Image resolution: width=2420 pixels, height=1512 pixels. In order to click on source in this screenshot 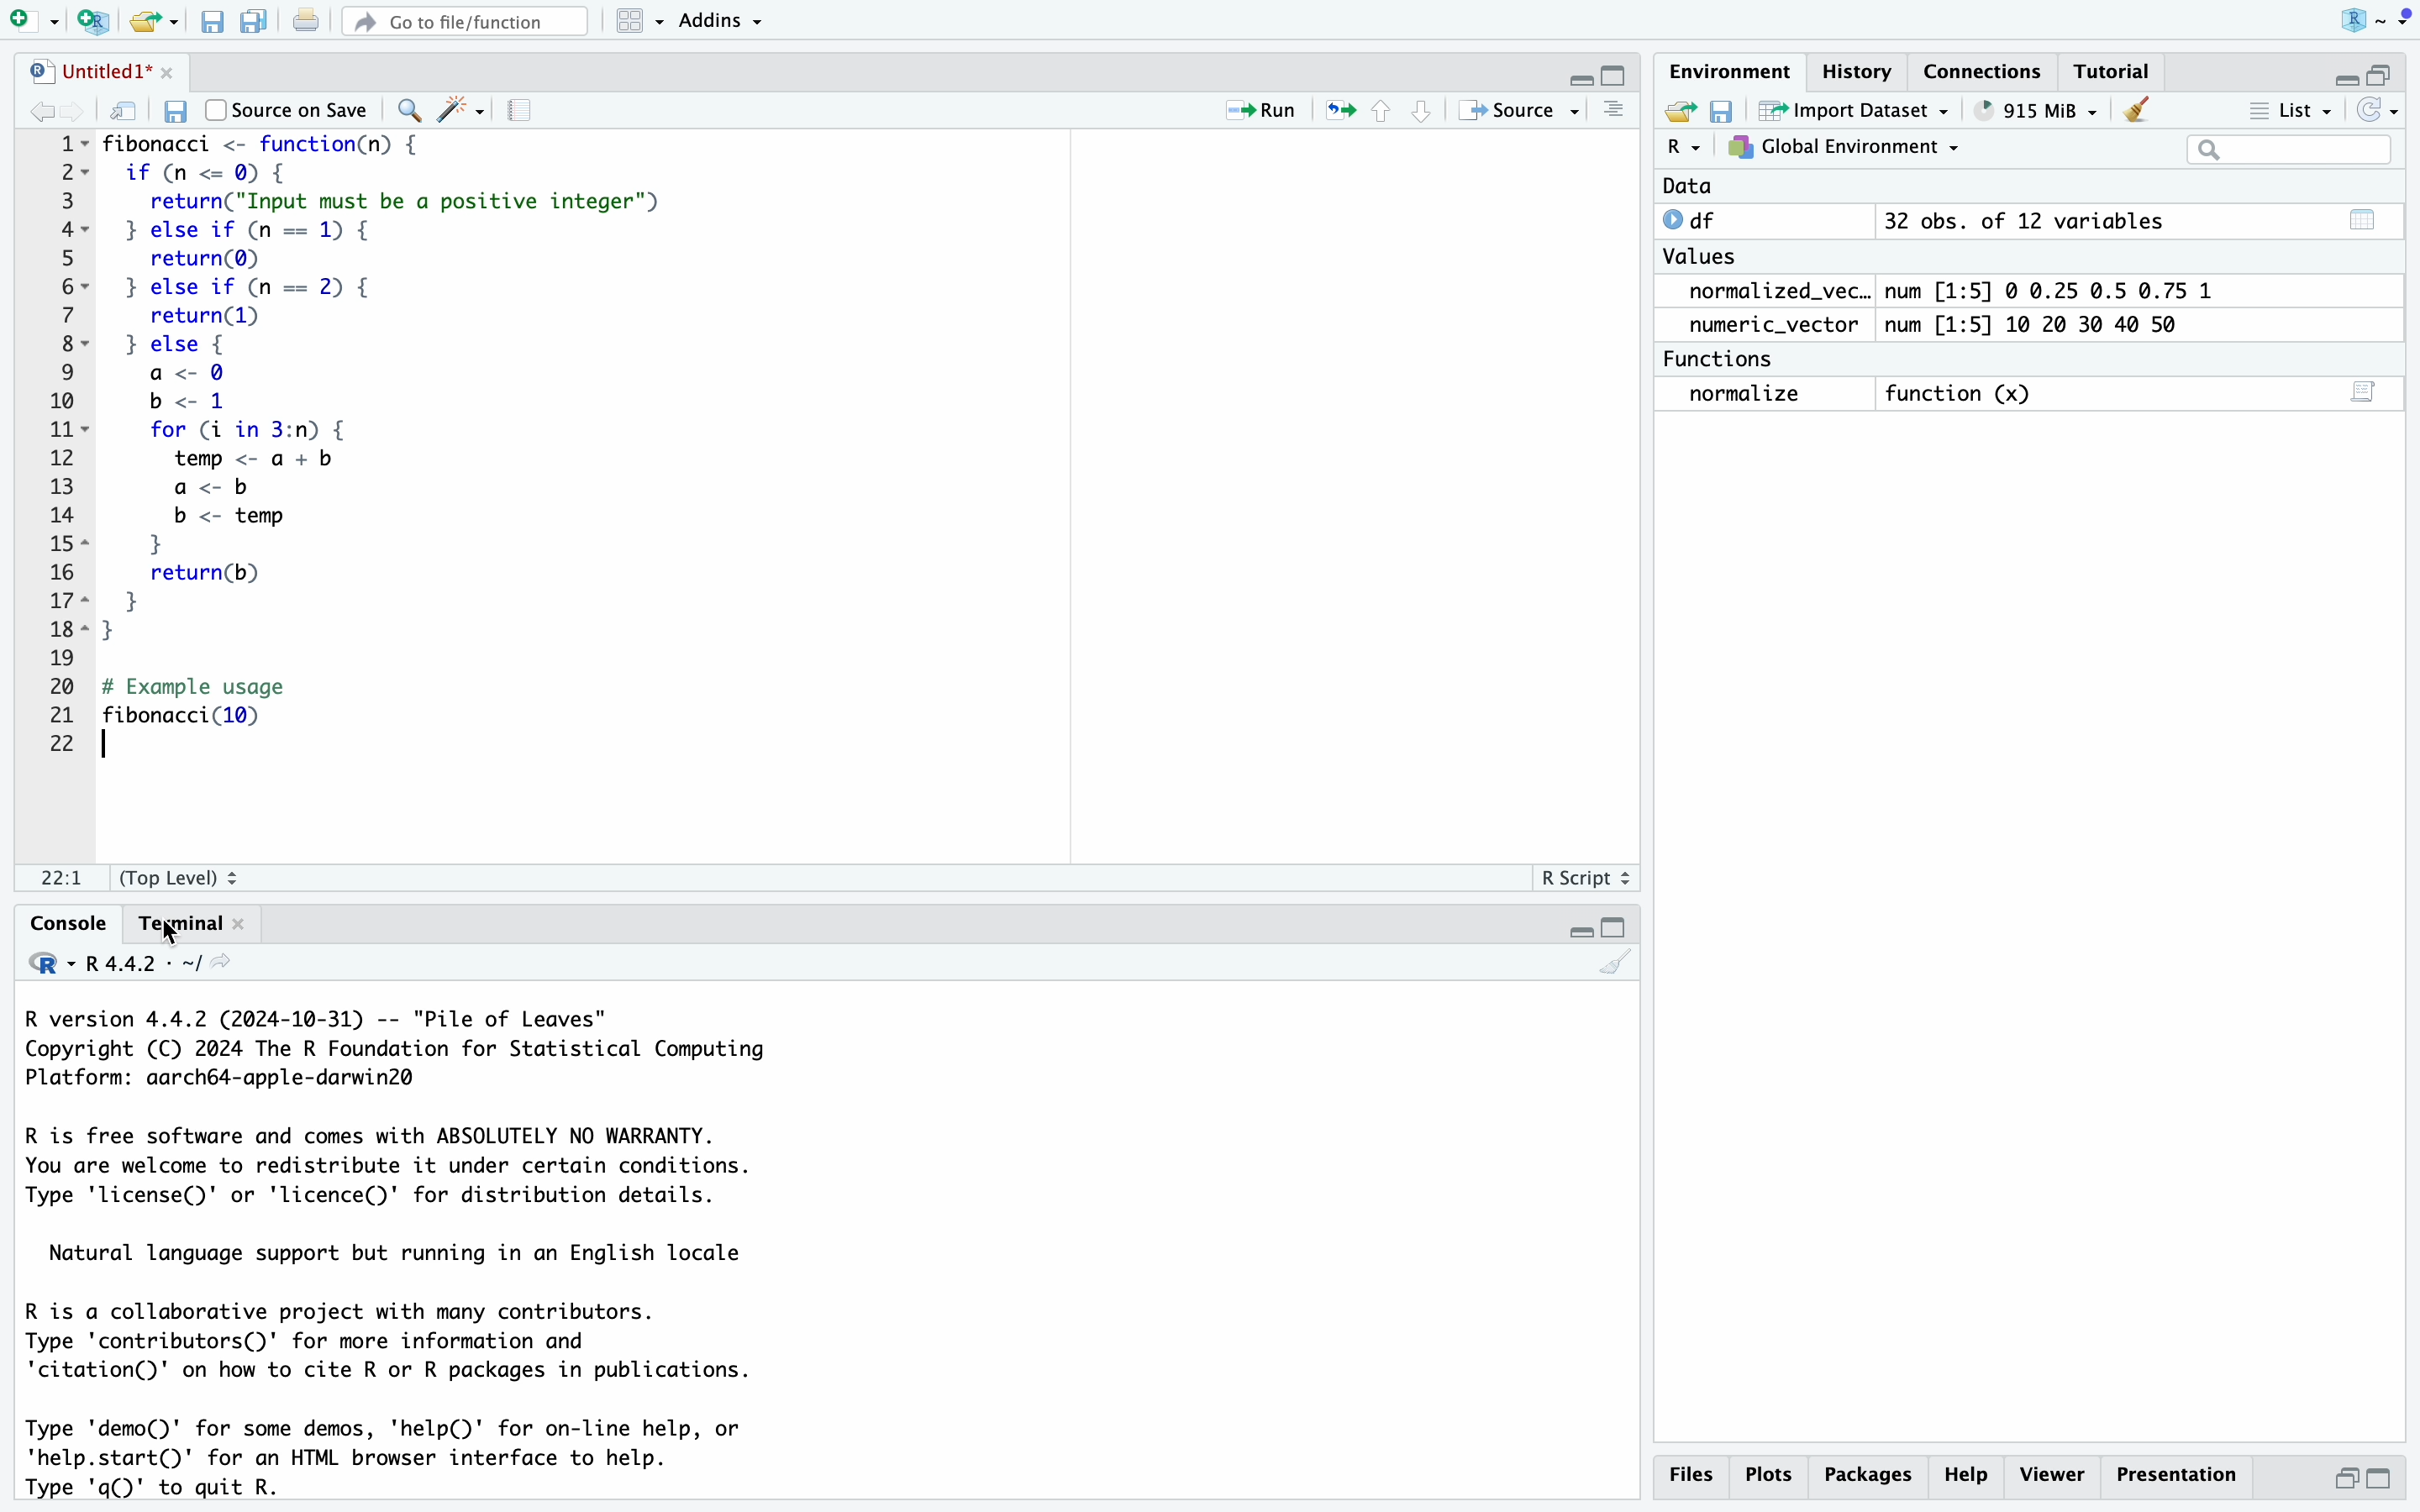, I will do `click(1518, 109)`.